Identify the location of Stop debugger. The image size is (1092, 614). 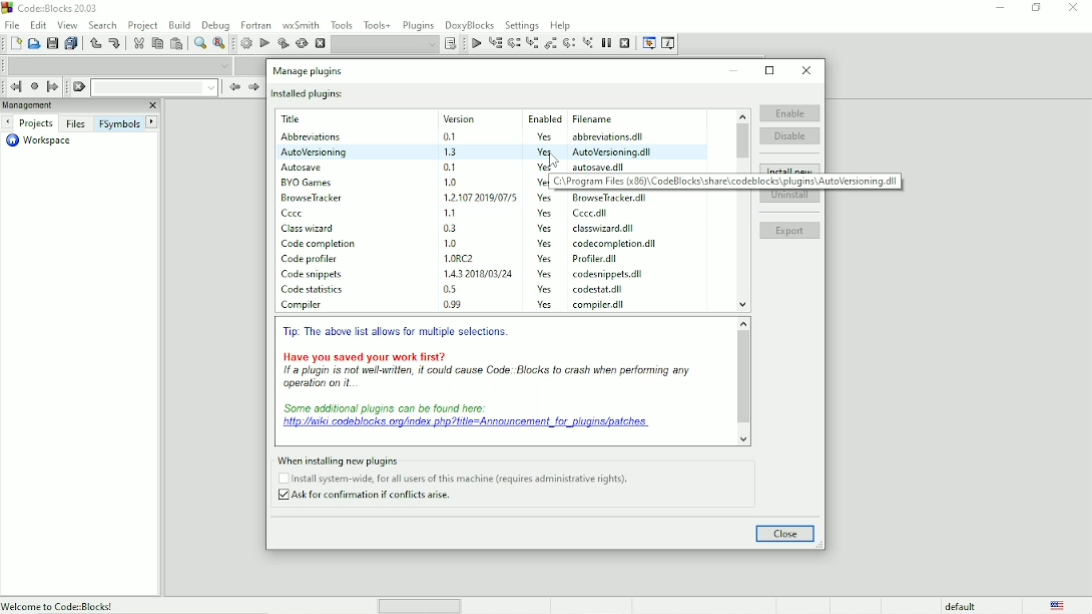
(625, 43).